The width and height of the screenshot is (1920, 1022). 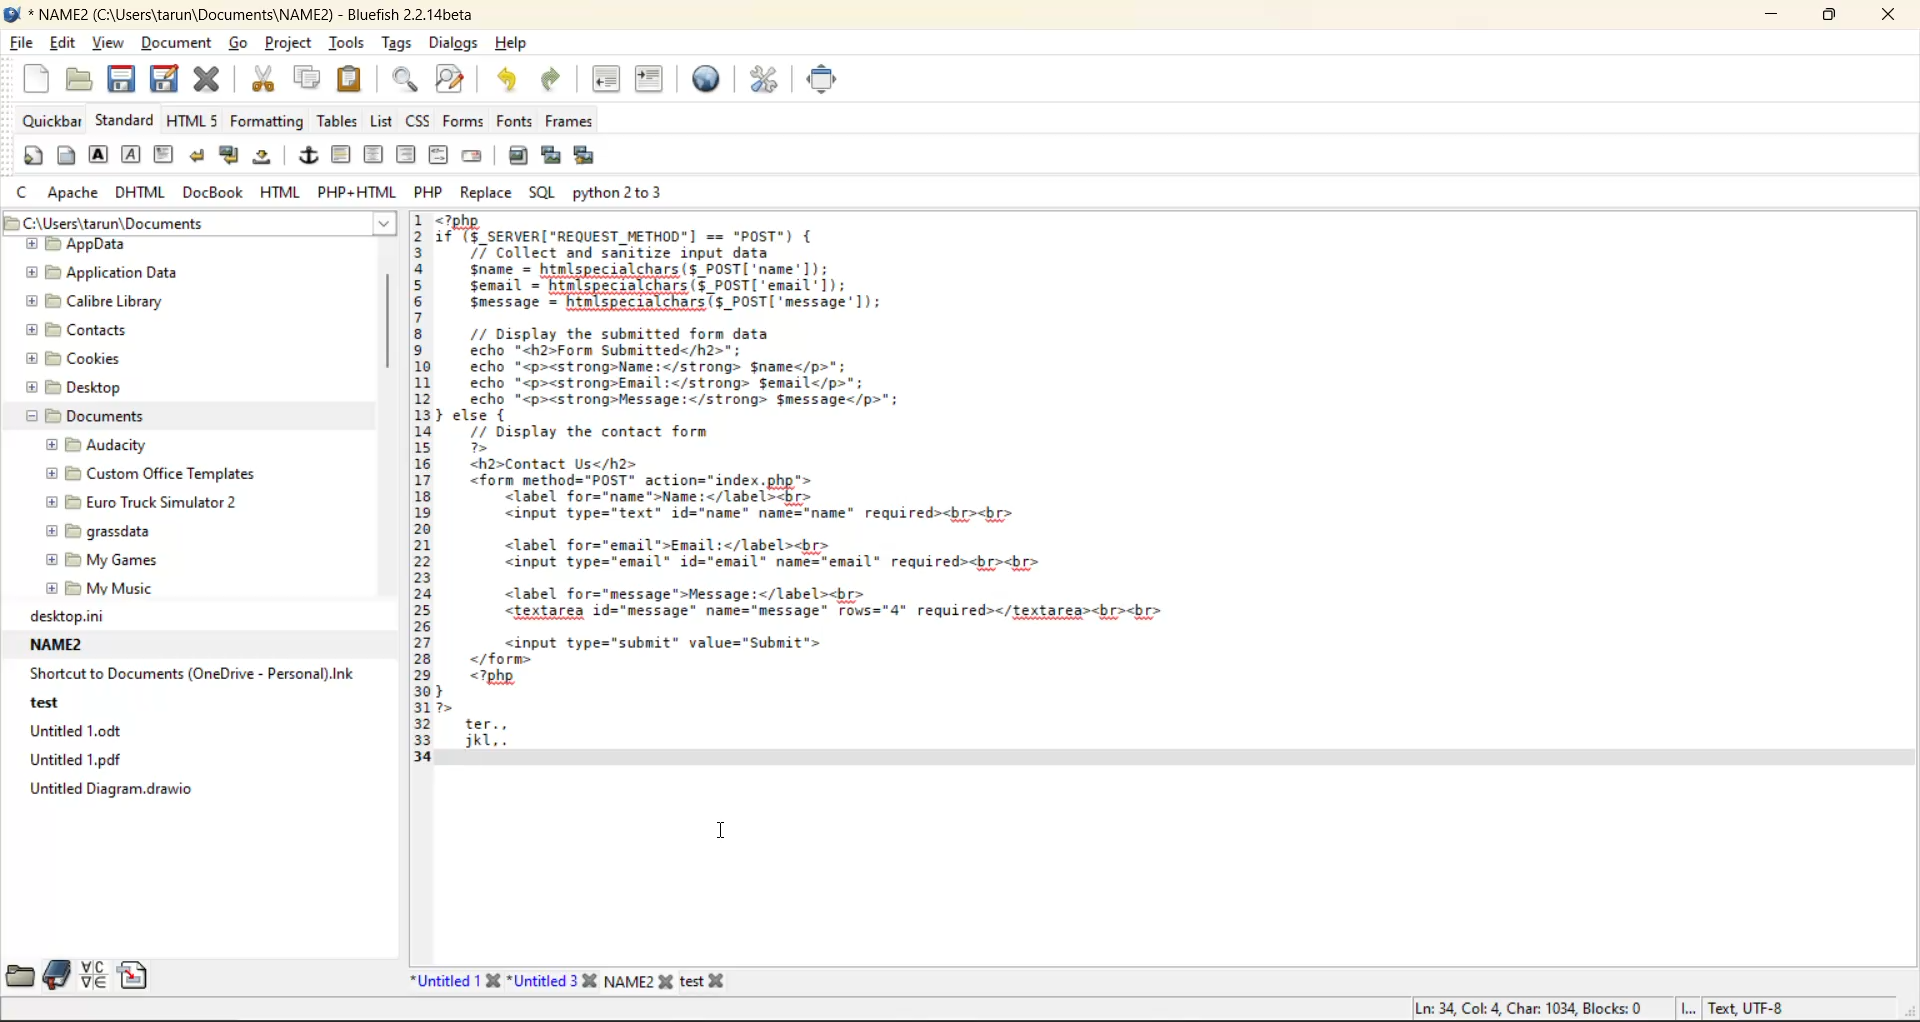 What do you see at coordinates (213, 194) in the screenshot?
I see `docbook` at bounding box center [213, 194].